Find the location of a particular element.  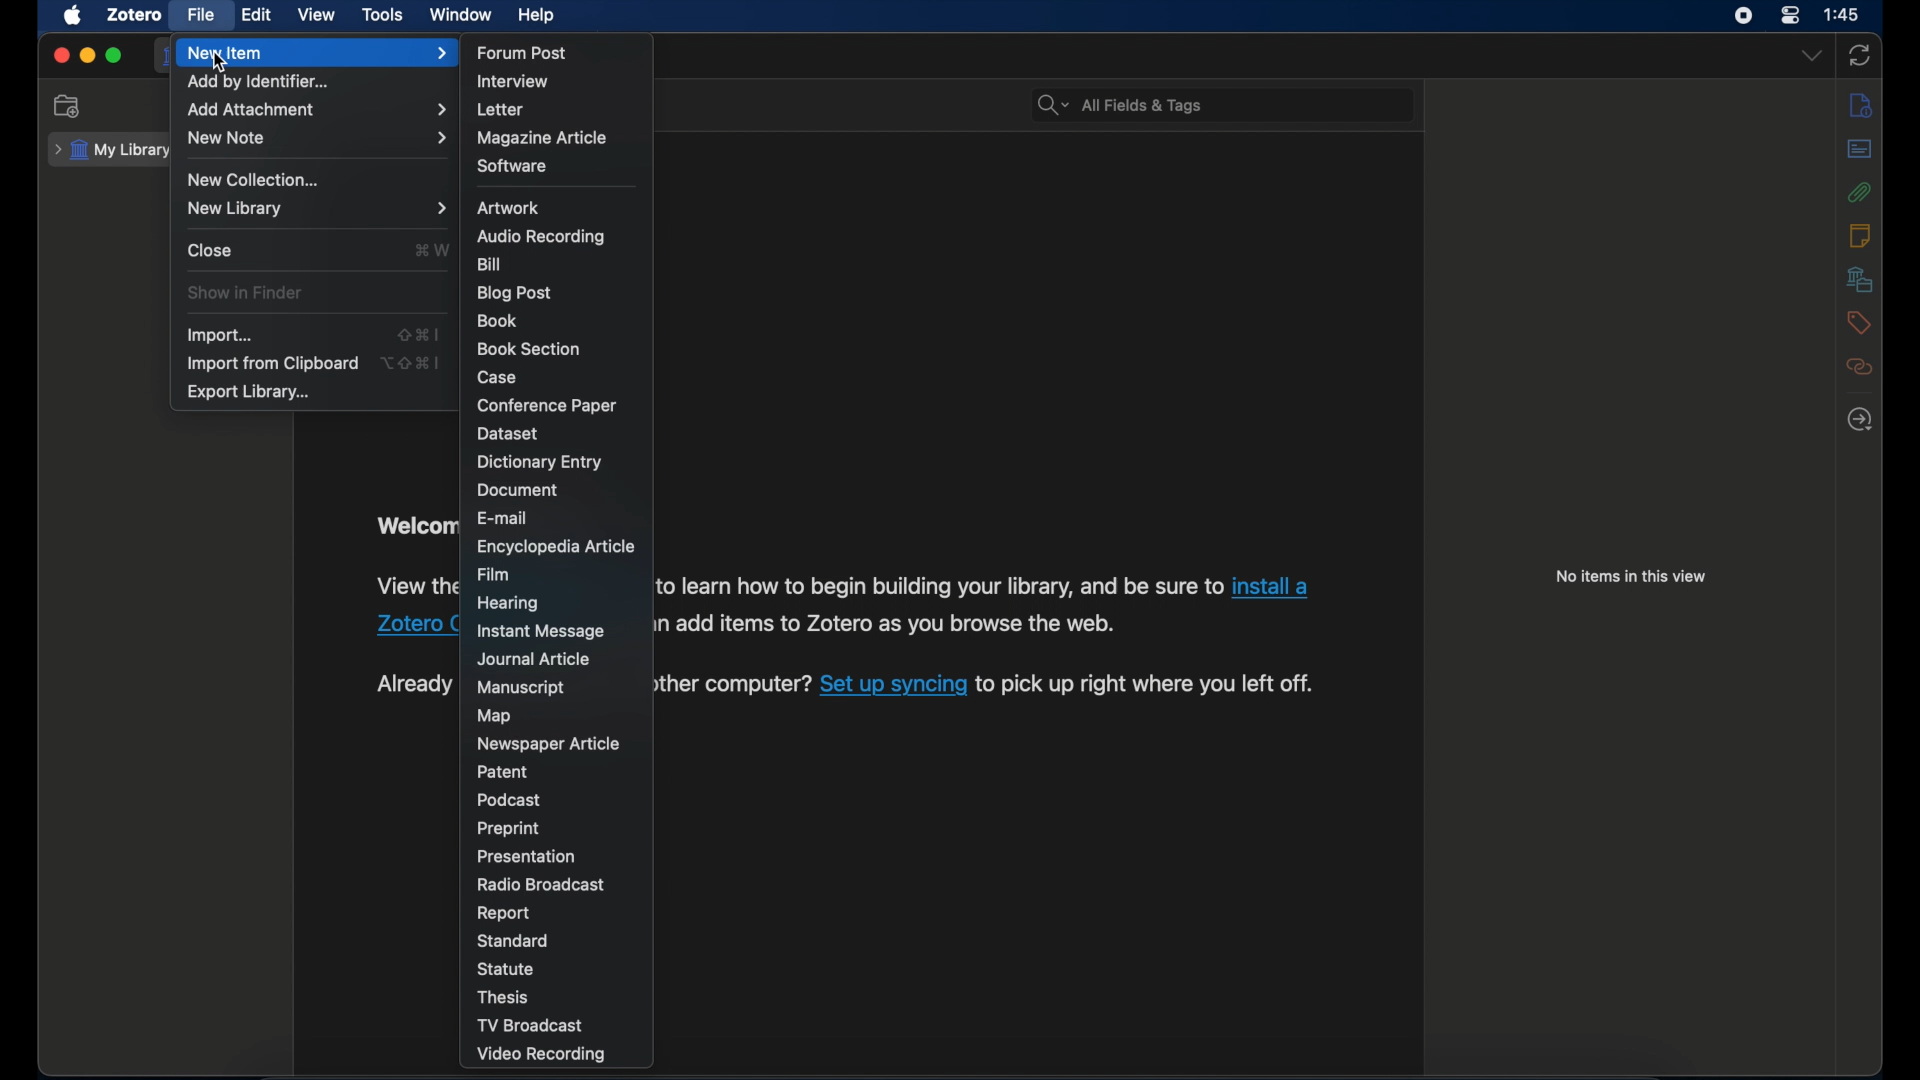

close is located at coordinates (60, 55).